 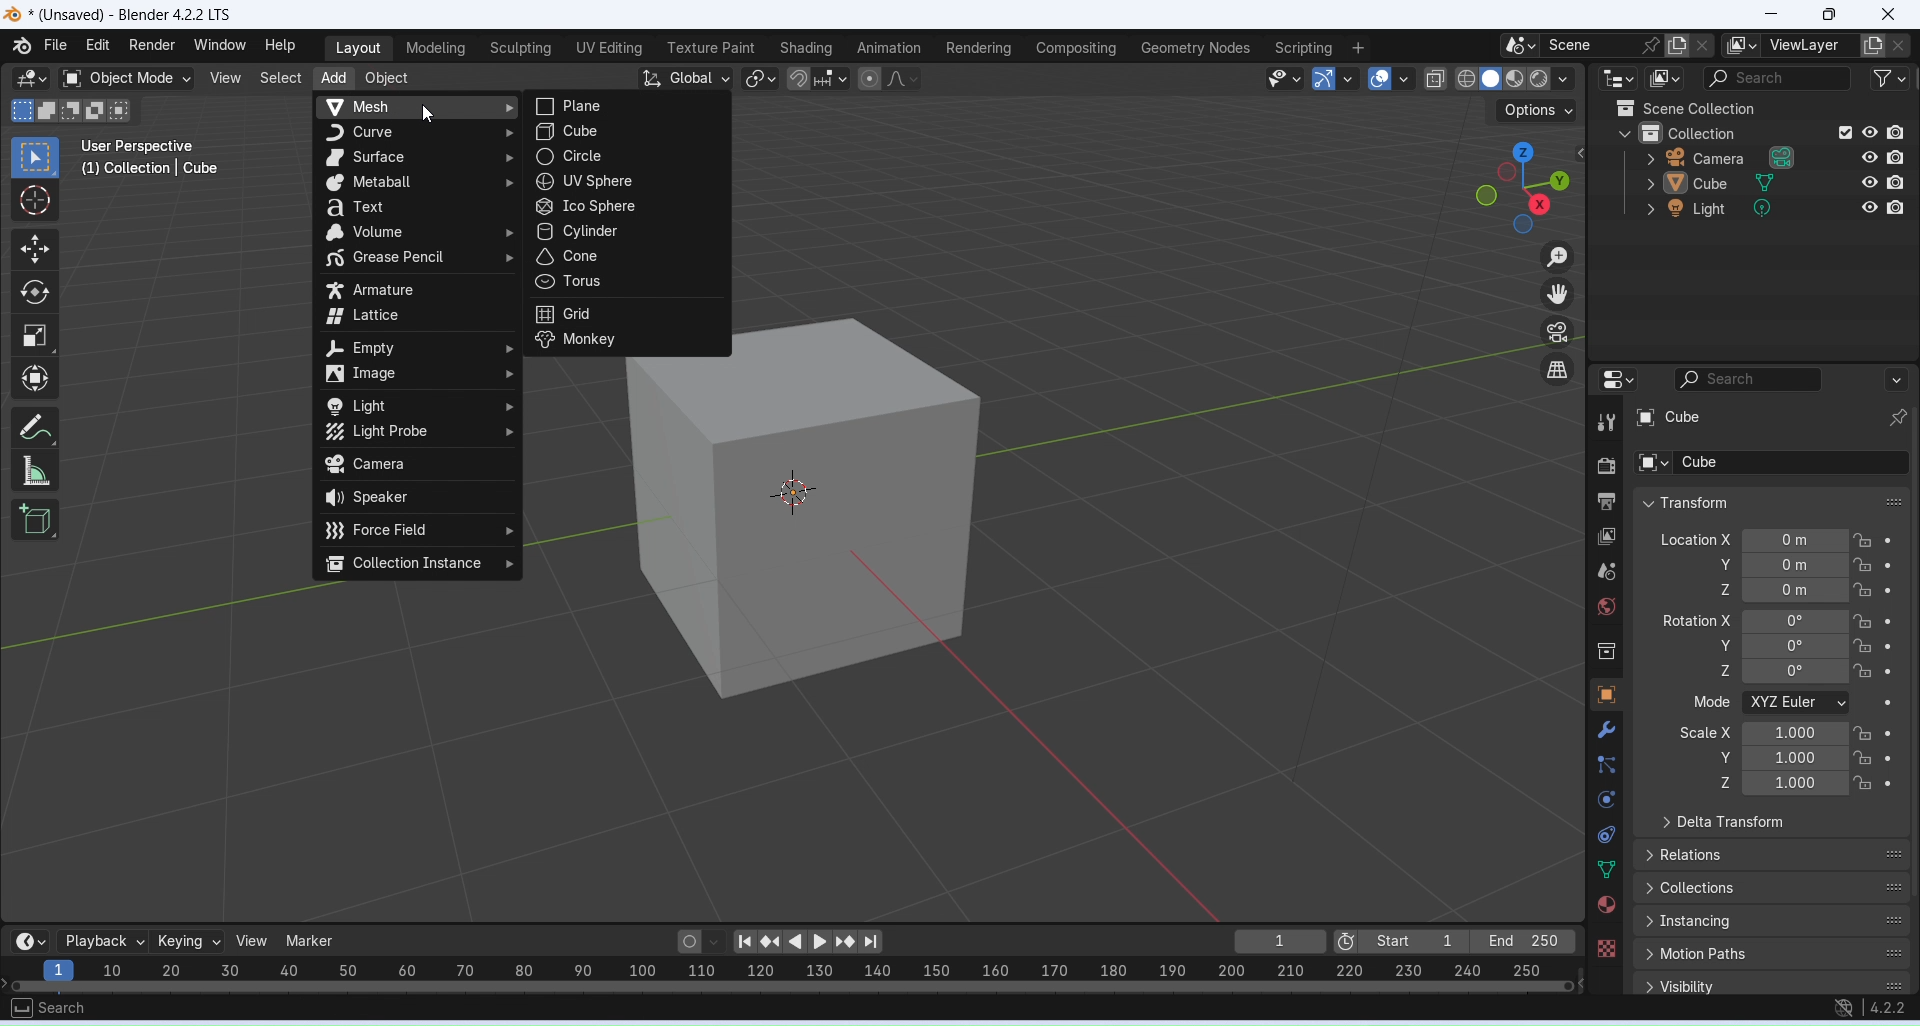 What do you see at coordinates (1605, 694) in the screenshot?
I see `Object` at bounding box center [1605, 694].